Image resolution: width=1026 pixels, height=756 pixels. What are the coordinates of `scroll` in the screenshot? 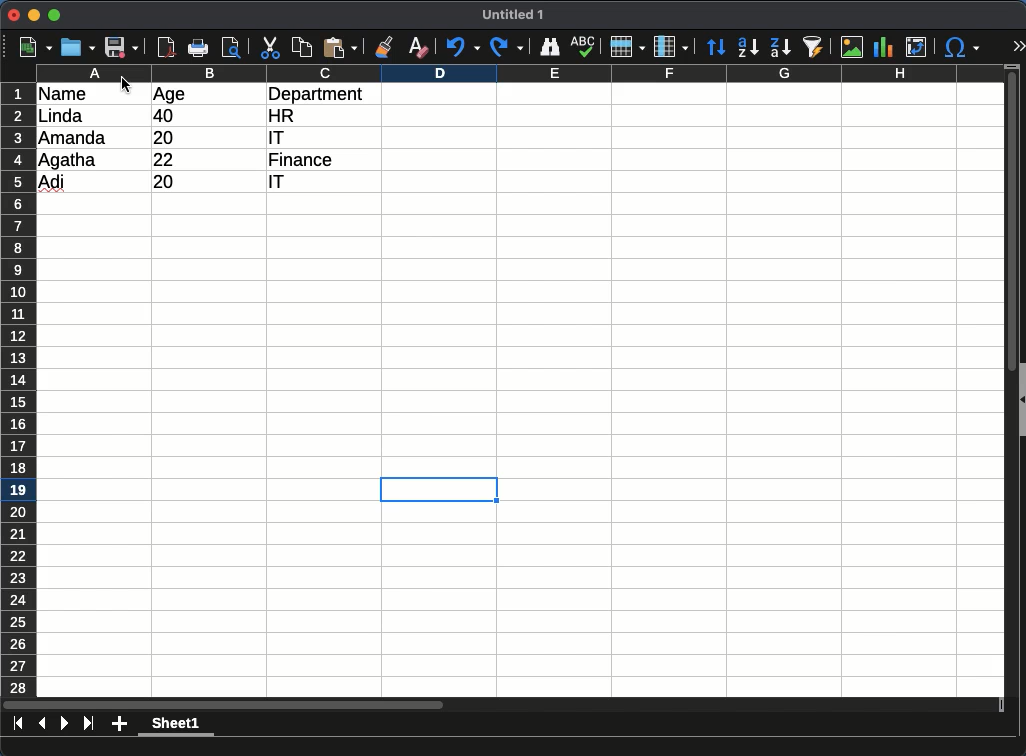 It's located at (1004, 386).